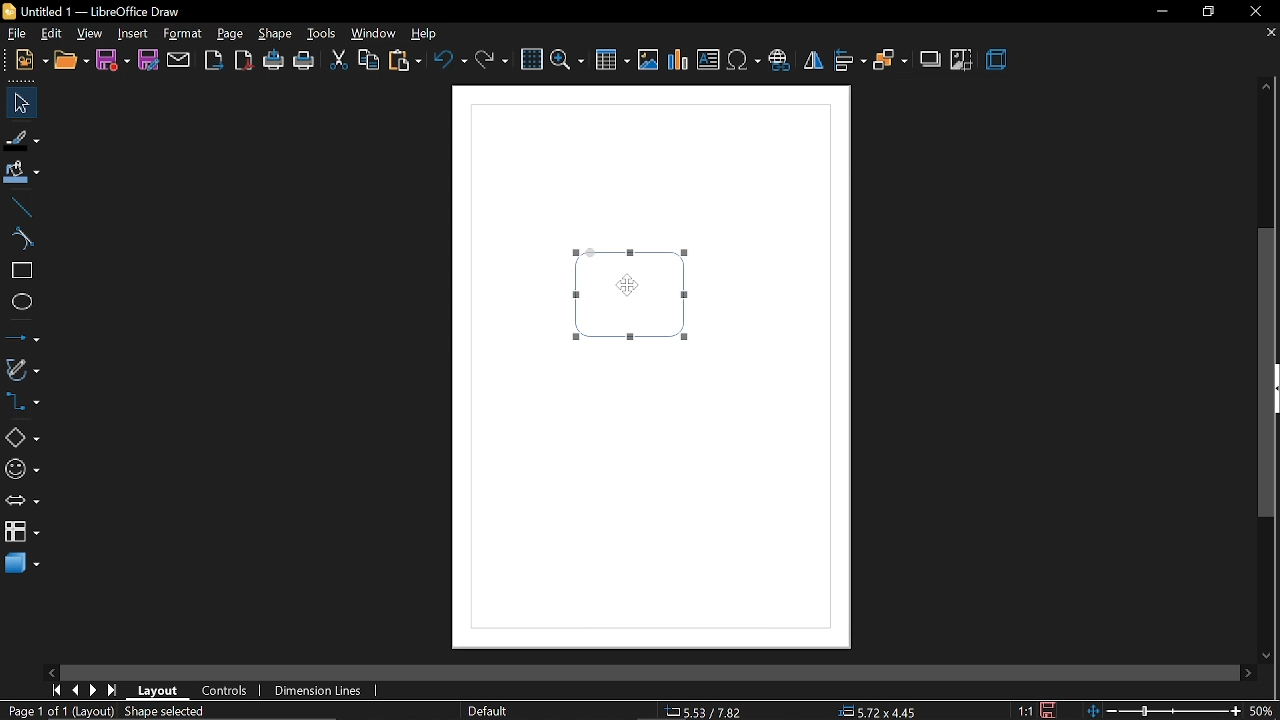  What do you see at coordinates (338, 62) in the screenshot?
I see `cut ` at bounding box center [338, 62].